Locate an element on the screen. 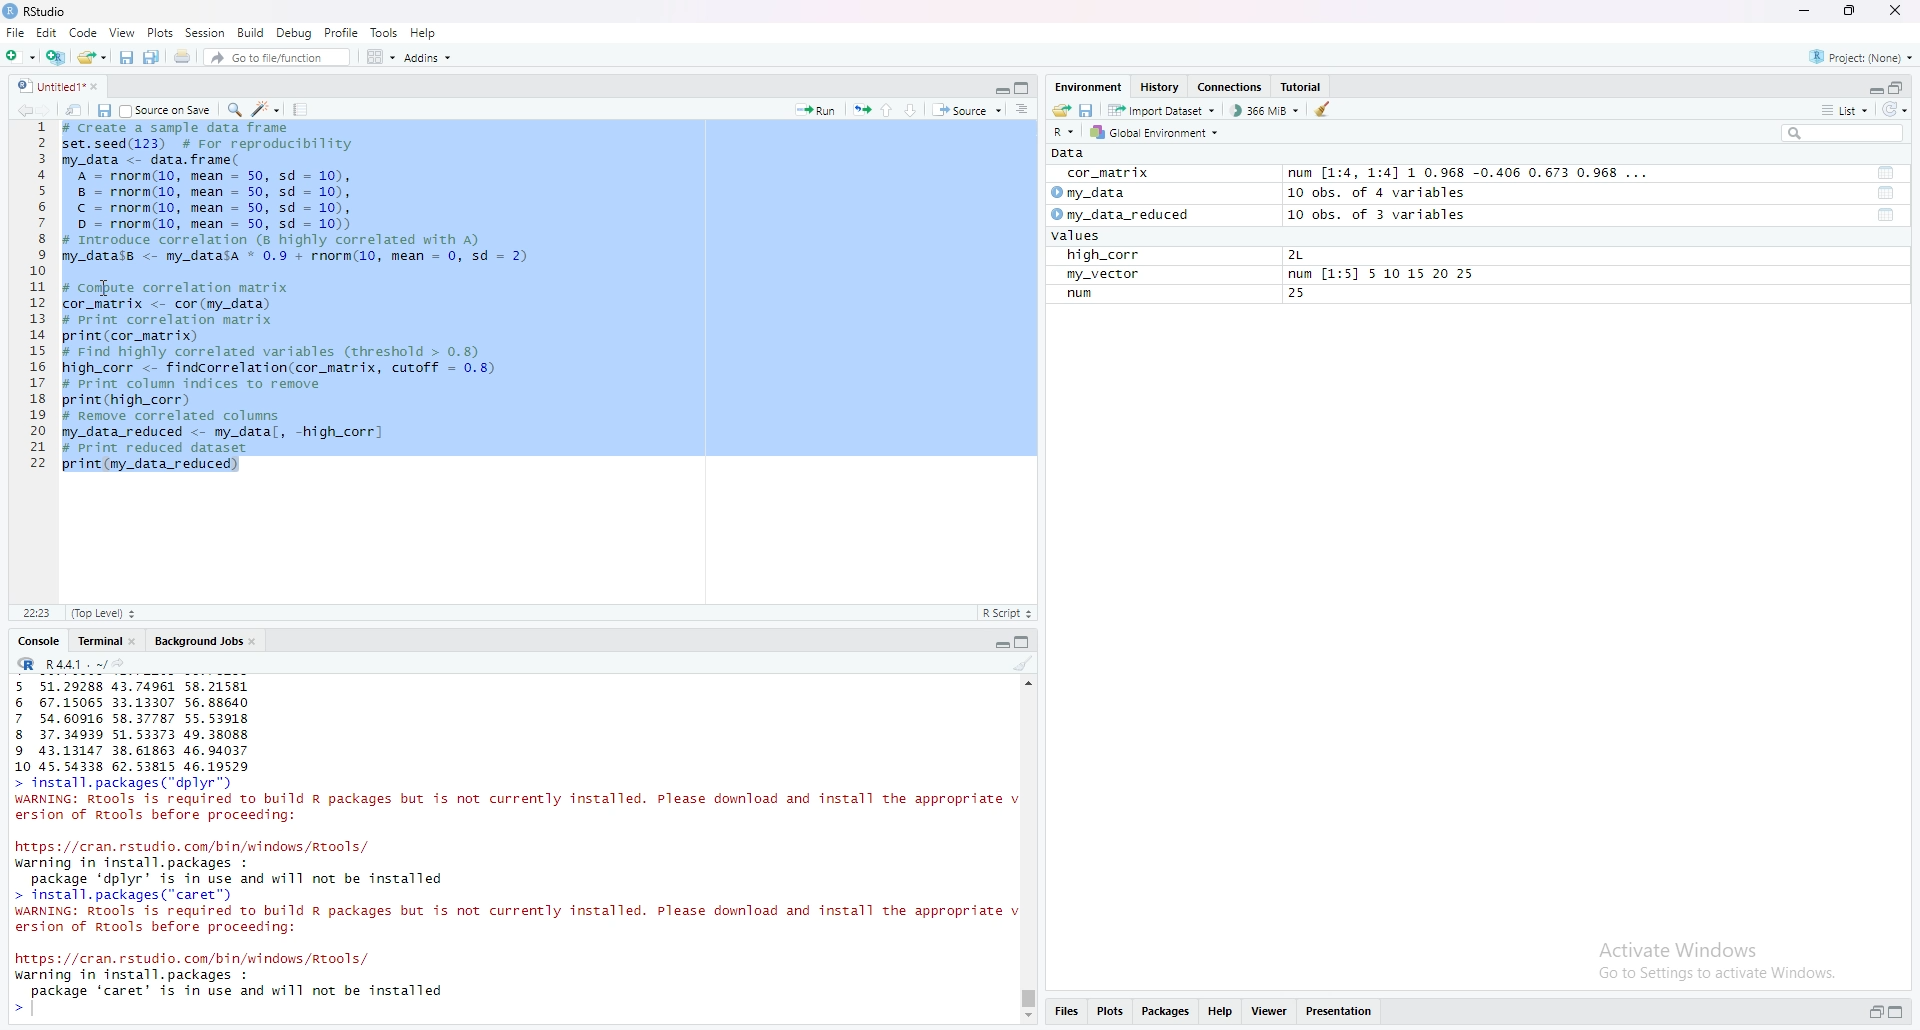 Image resolution: width=1920 pixels, height=1030 pixels. https: //cran. rstudio. com/bin/windows /Rtools/
warning in install. packages :
package ‘dplyr’ is in use and will not be installed
> install. packages (“caret”)
WARNING: RTools is required to build R packages but is not currently installed. Please download and install the appropriate v
ersion of Rtools before proceeding: is located at coordinates (514, 890).